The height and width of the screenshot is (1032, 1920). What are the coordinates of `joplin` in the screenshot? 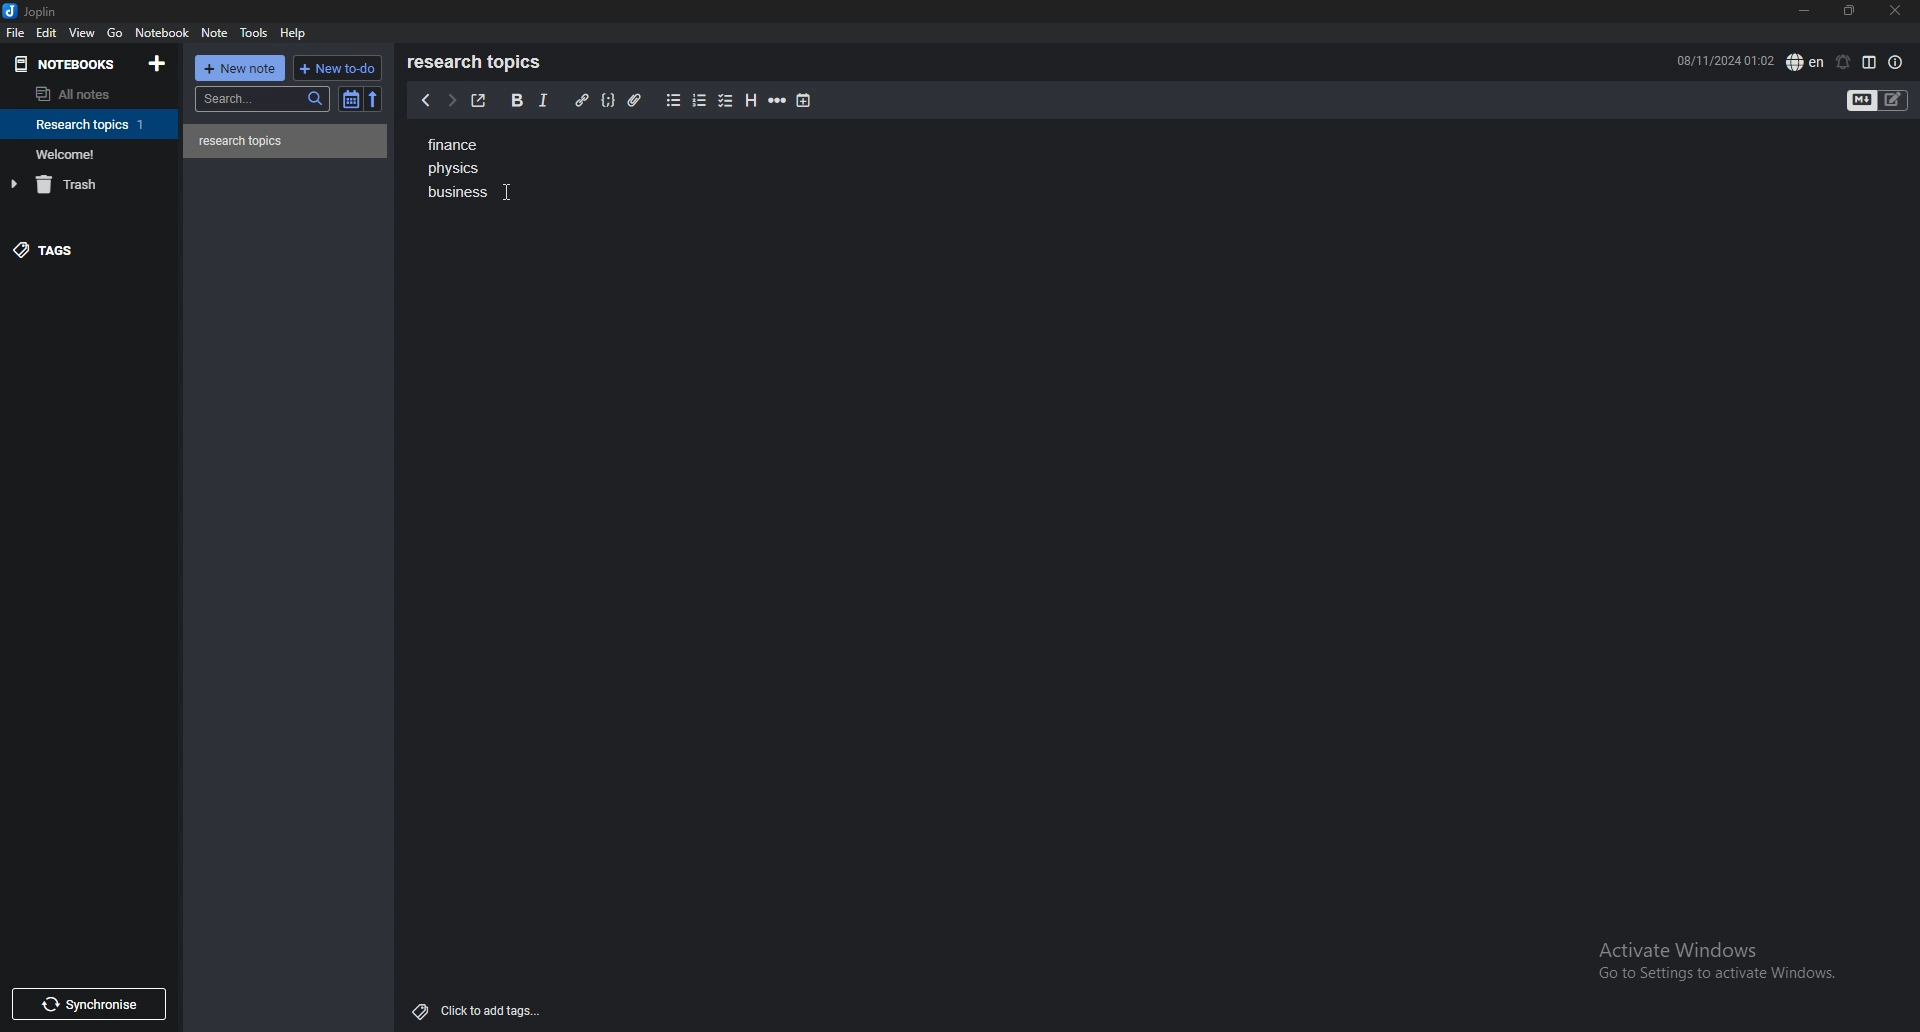 It's located at (32, 13).